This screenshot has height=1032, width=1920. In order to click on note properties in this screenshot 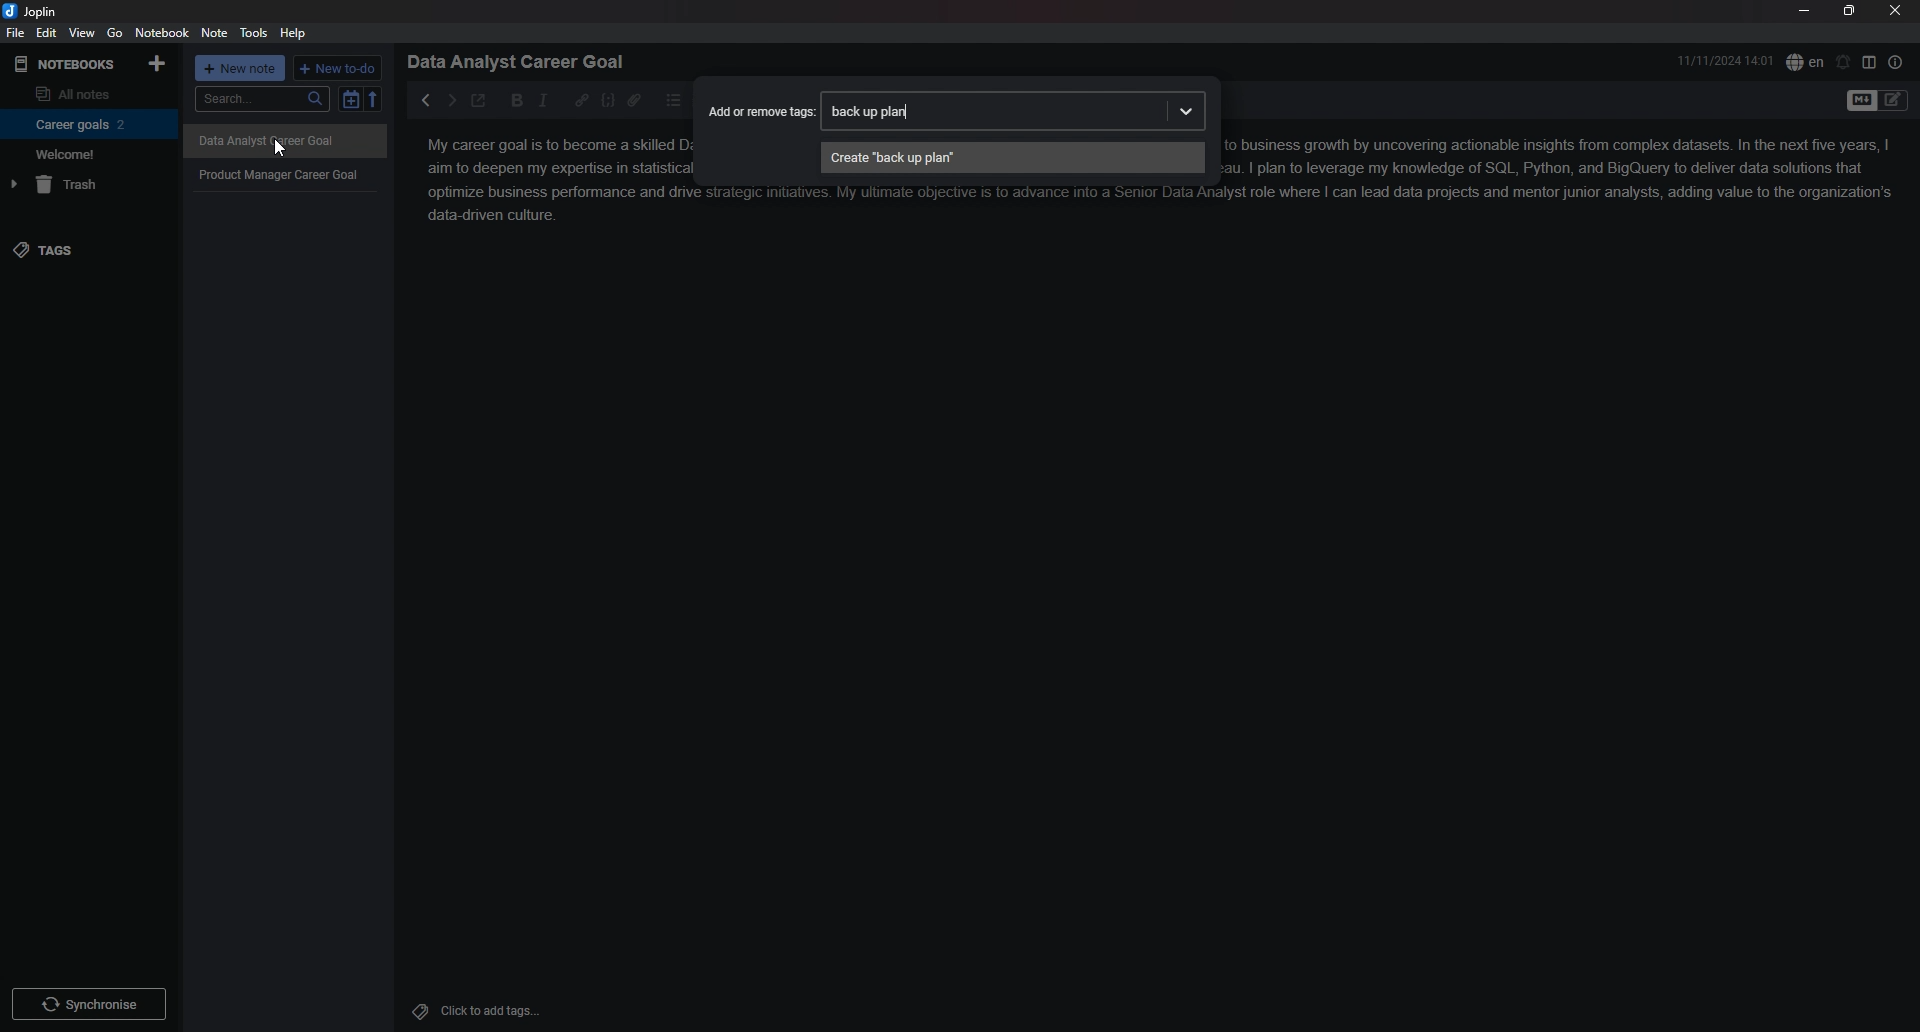, I will do `click(1896, 62)`.